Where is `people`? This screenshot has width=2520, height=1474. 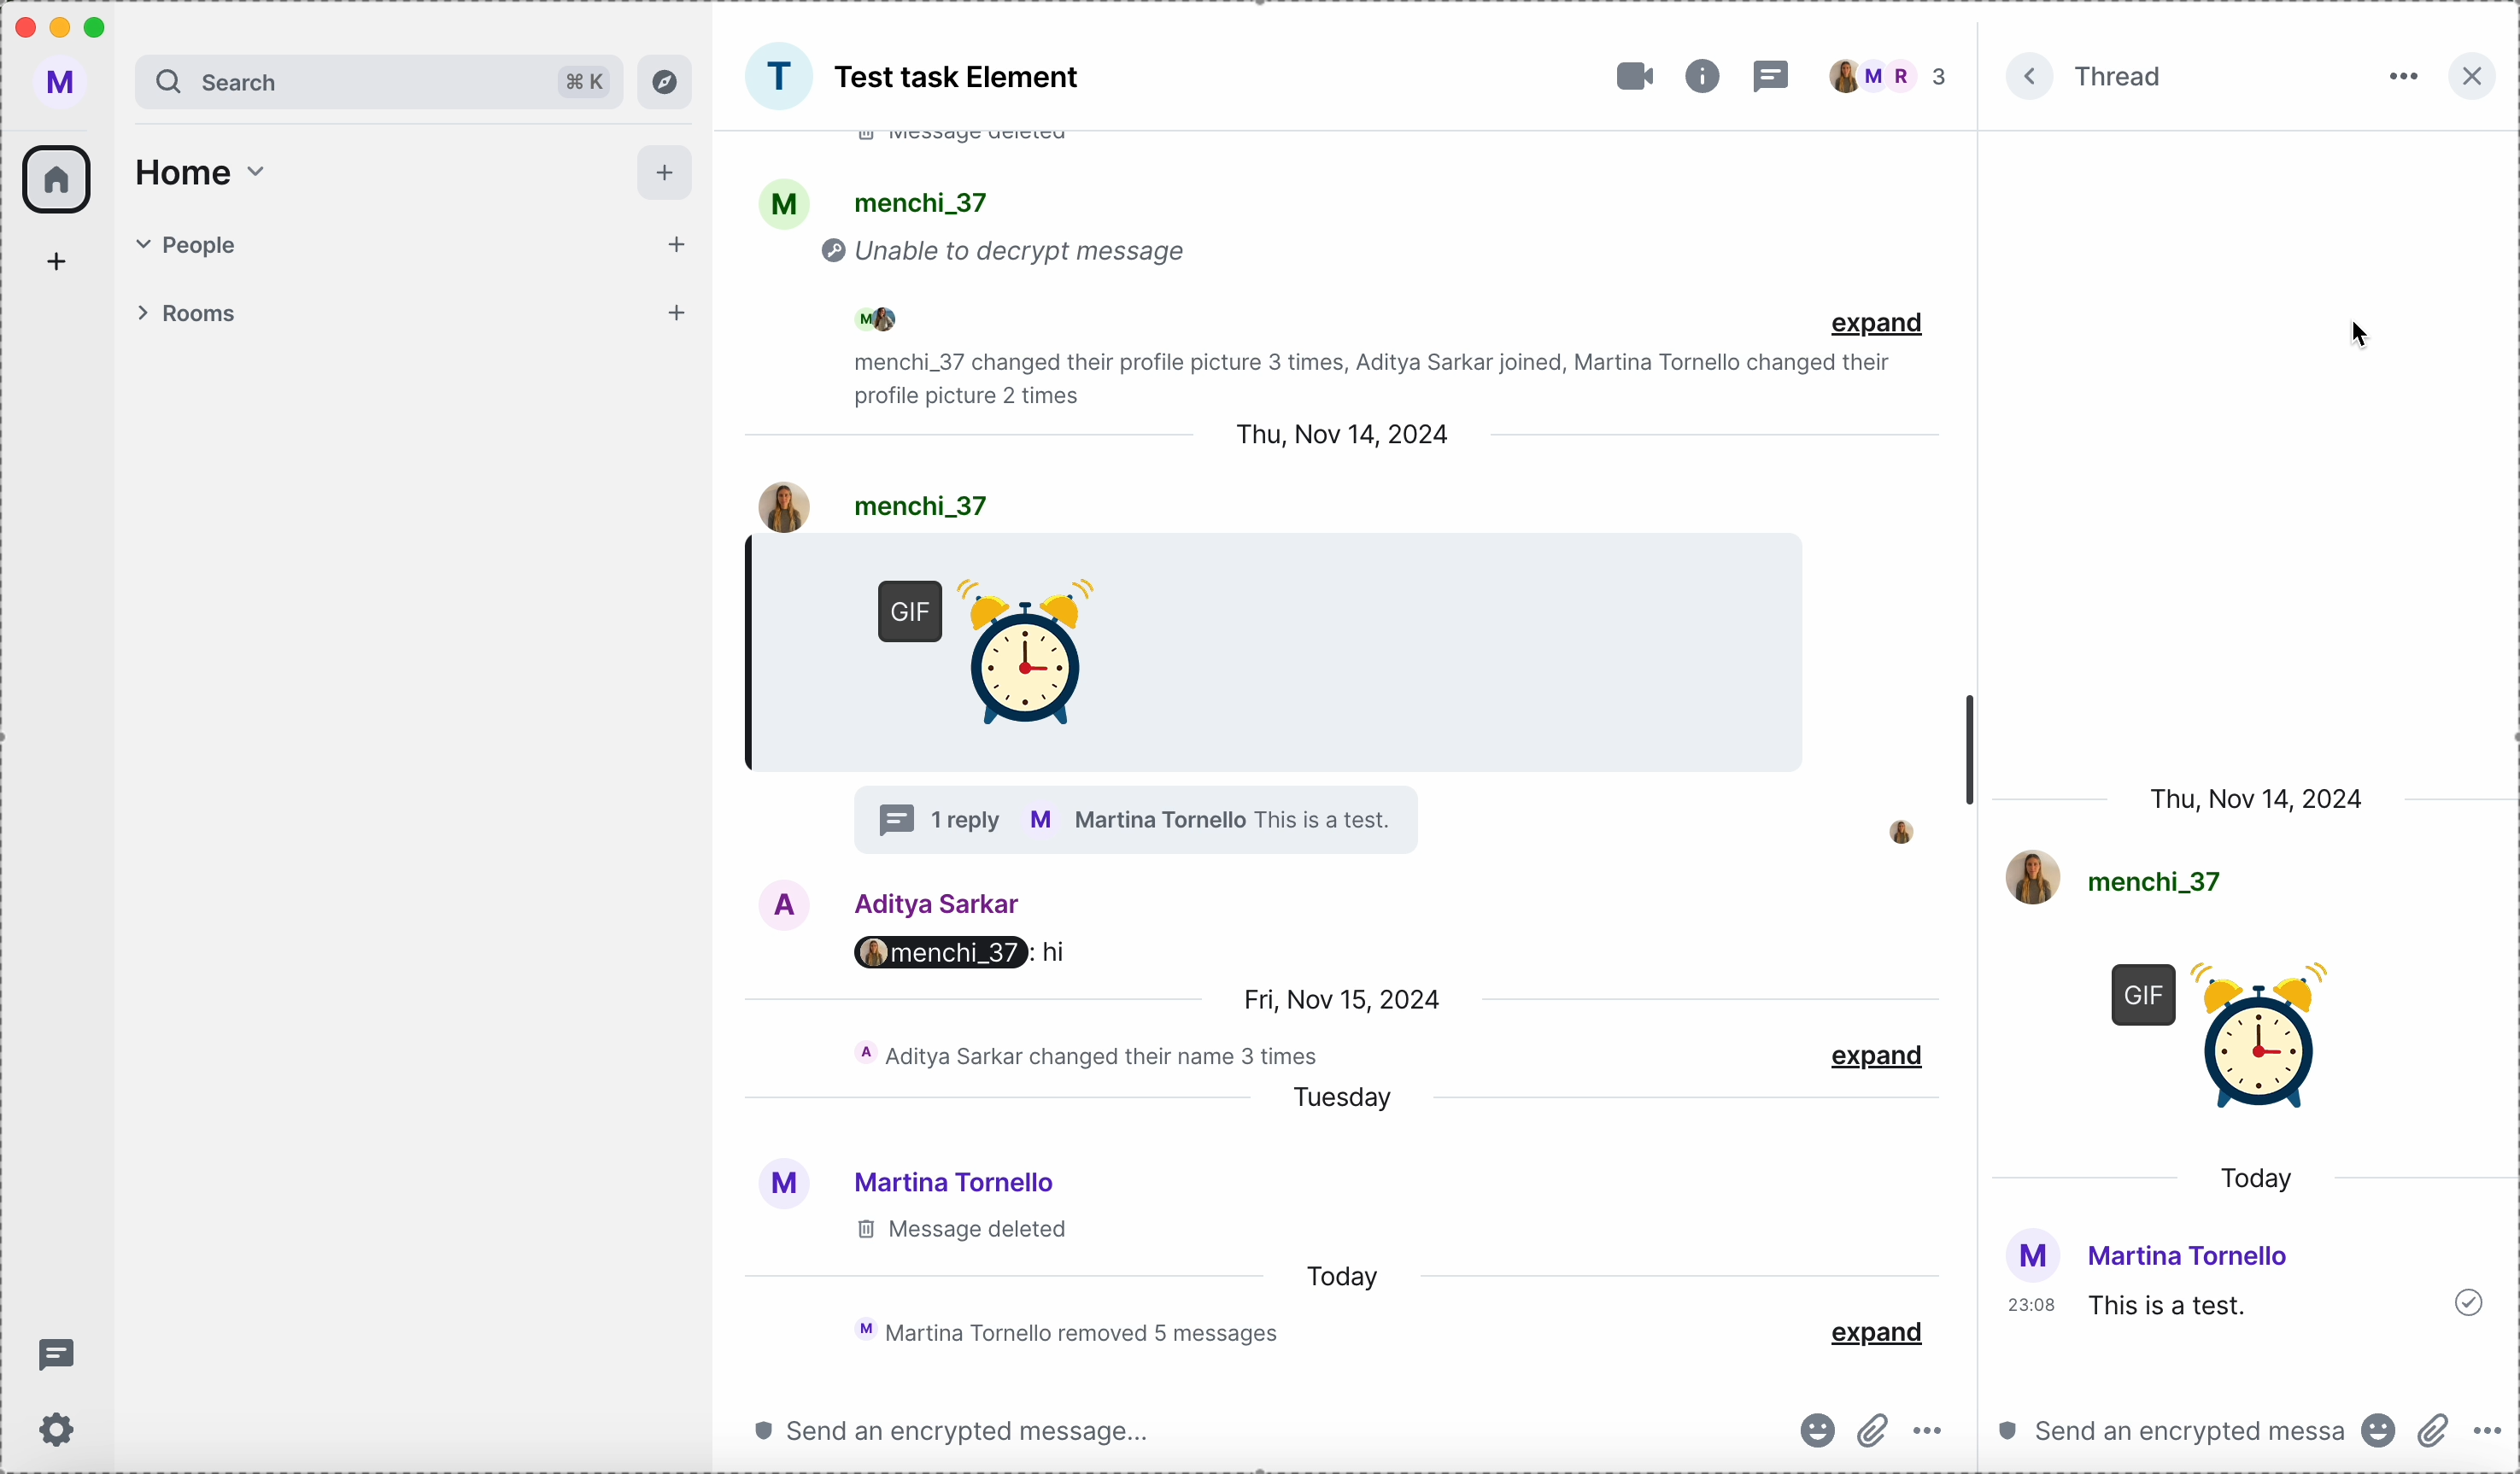
people is located at coordinates (1893, 78).